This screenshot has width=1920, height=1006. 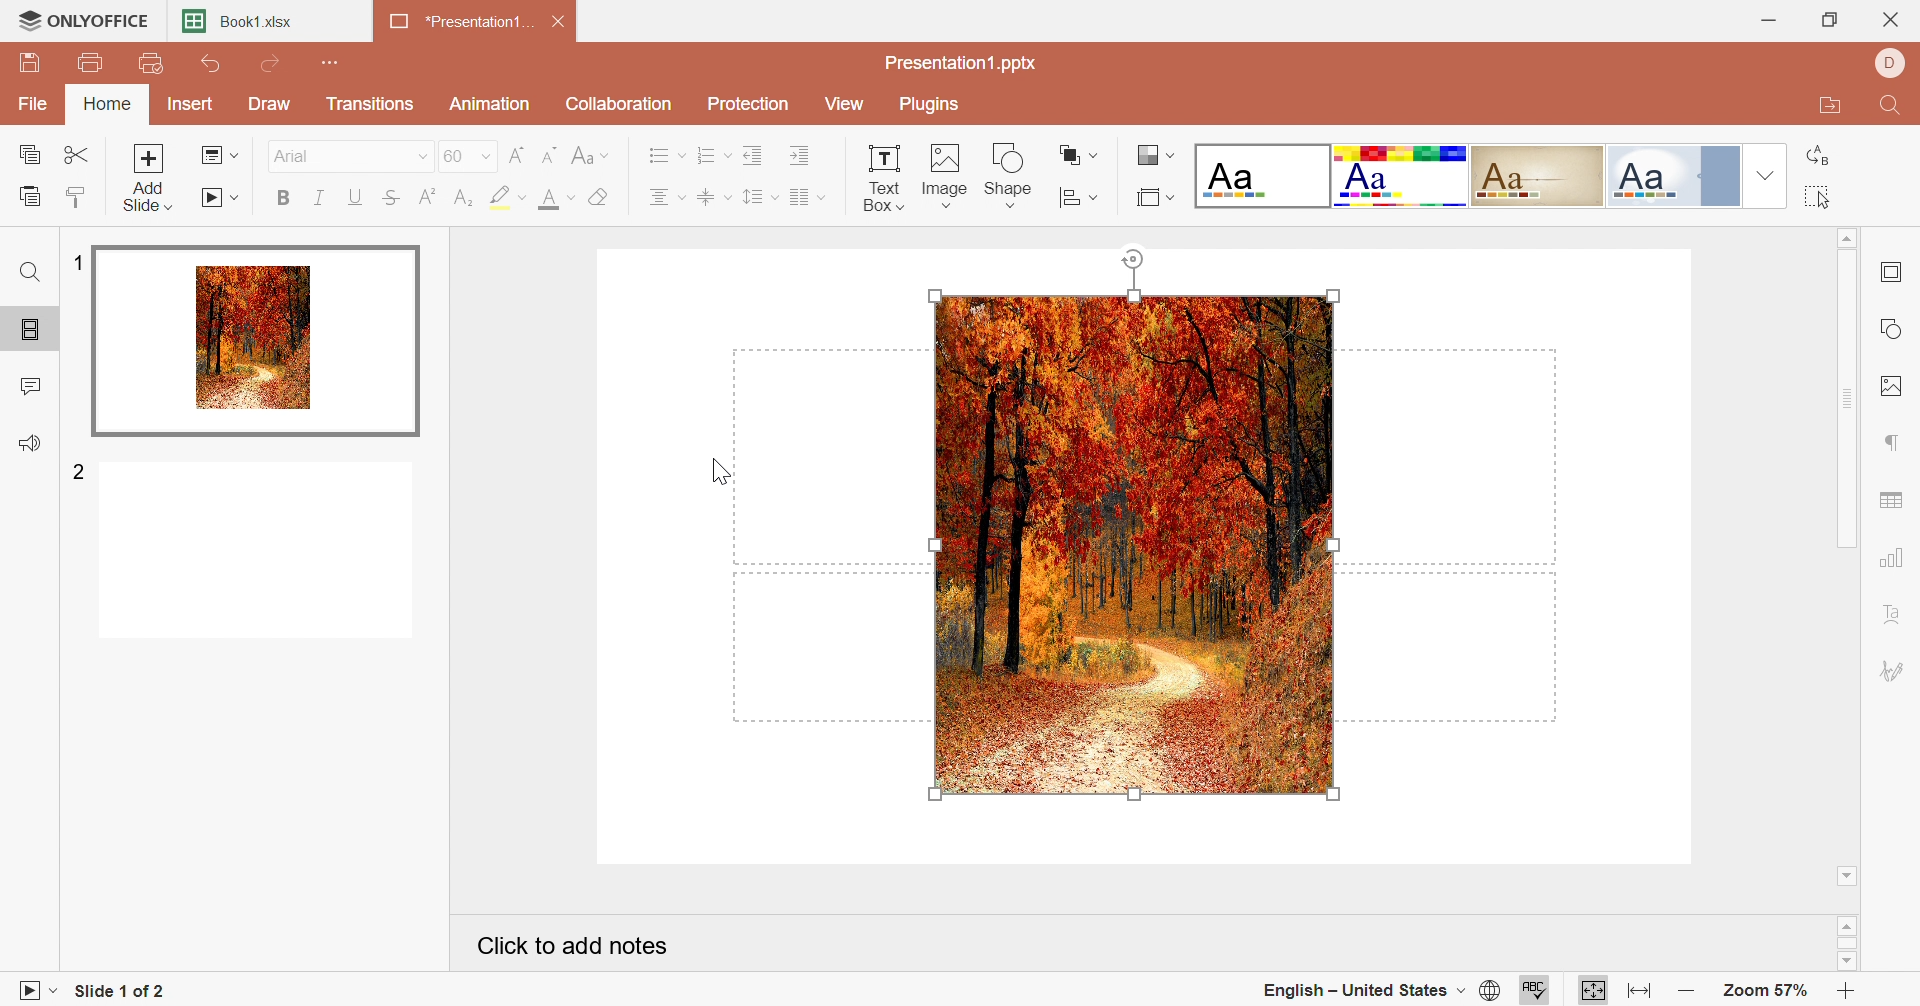 What do you see at coordinates (31, 331) in the screenshot?
I see `Slides` at bounding box center [31, 331].